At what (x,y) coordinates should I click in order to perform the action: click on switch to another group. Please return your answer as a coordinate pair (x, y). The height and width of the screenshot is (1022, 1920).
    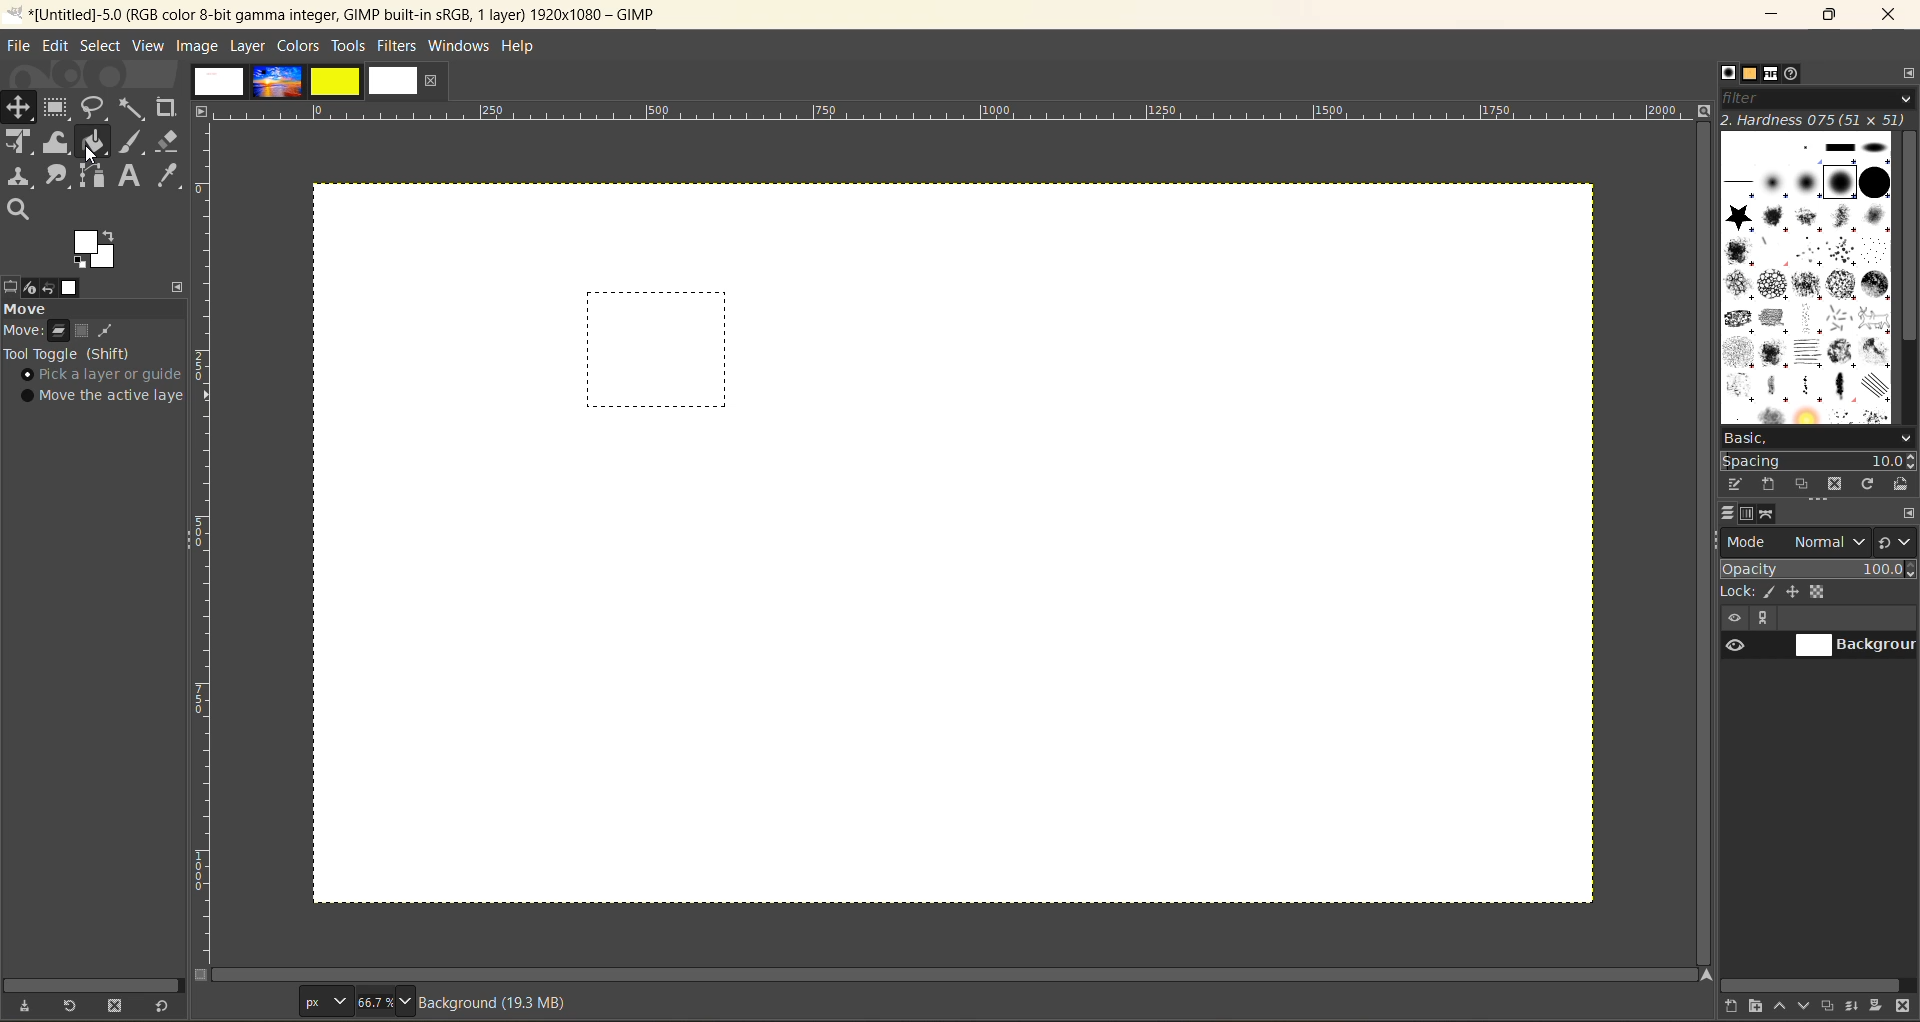
    Looking at the image, I should click on (1897, 541).